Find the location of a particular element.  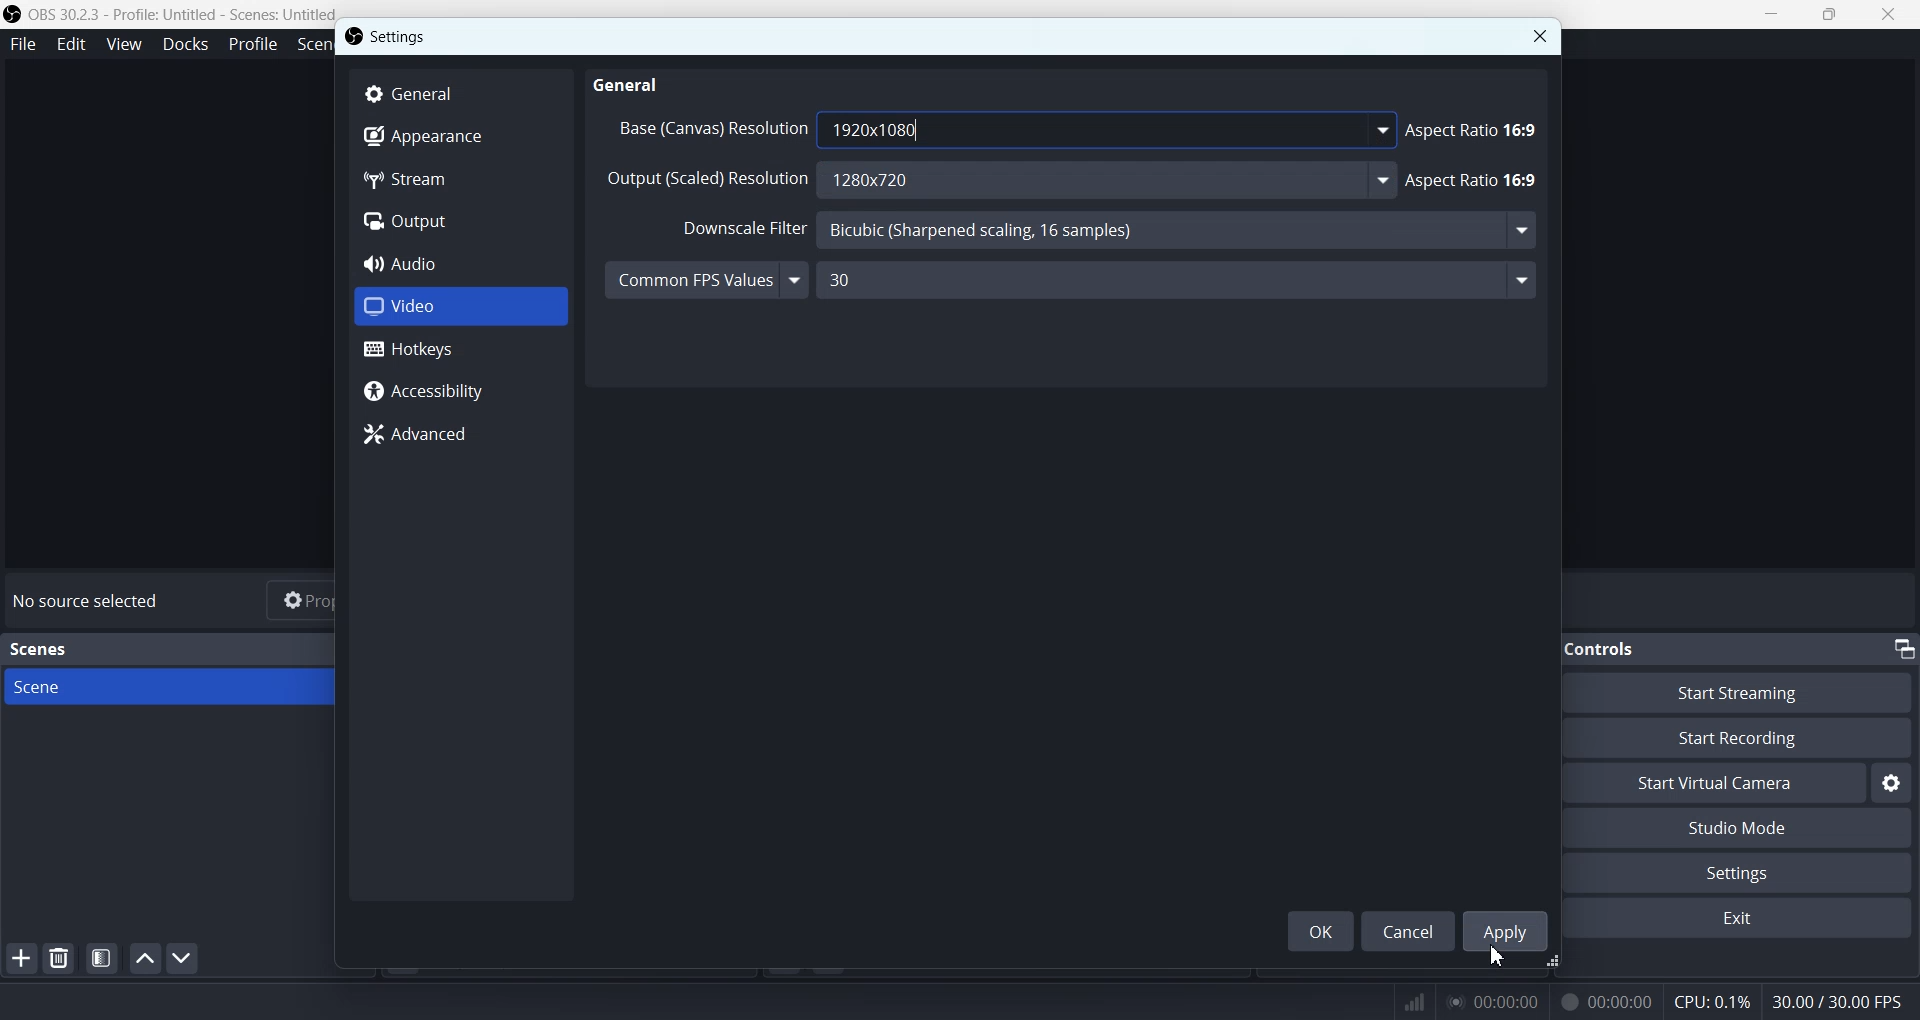

Base (Canvas) Resolution is located at coordinates (709, 128).